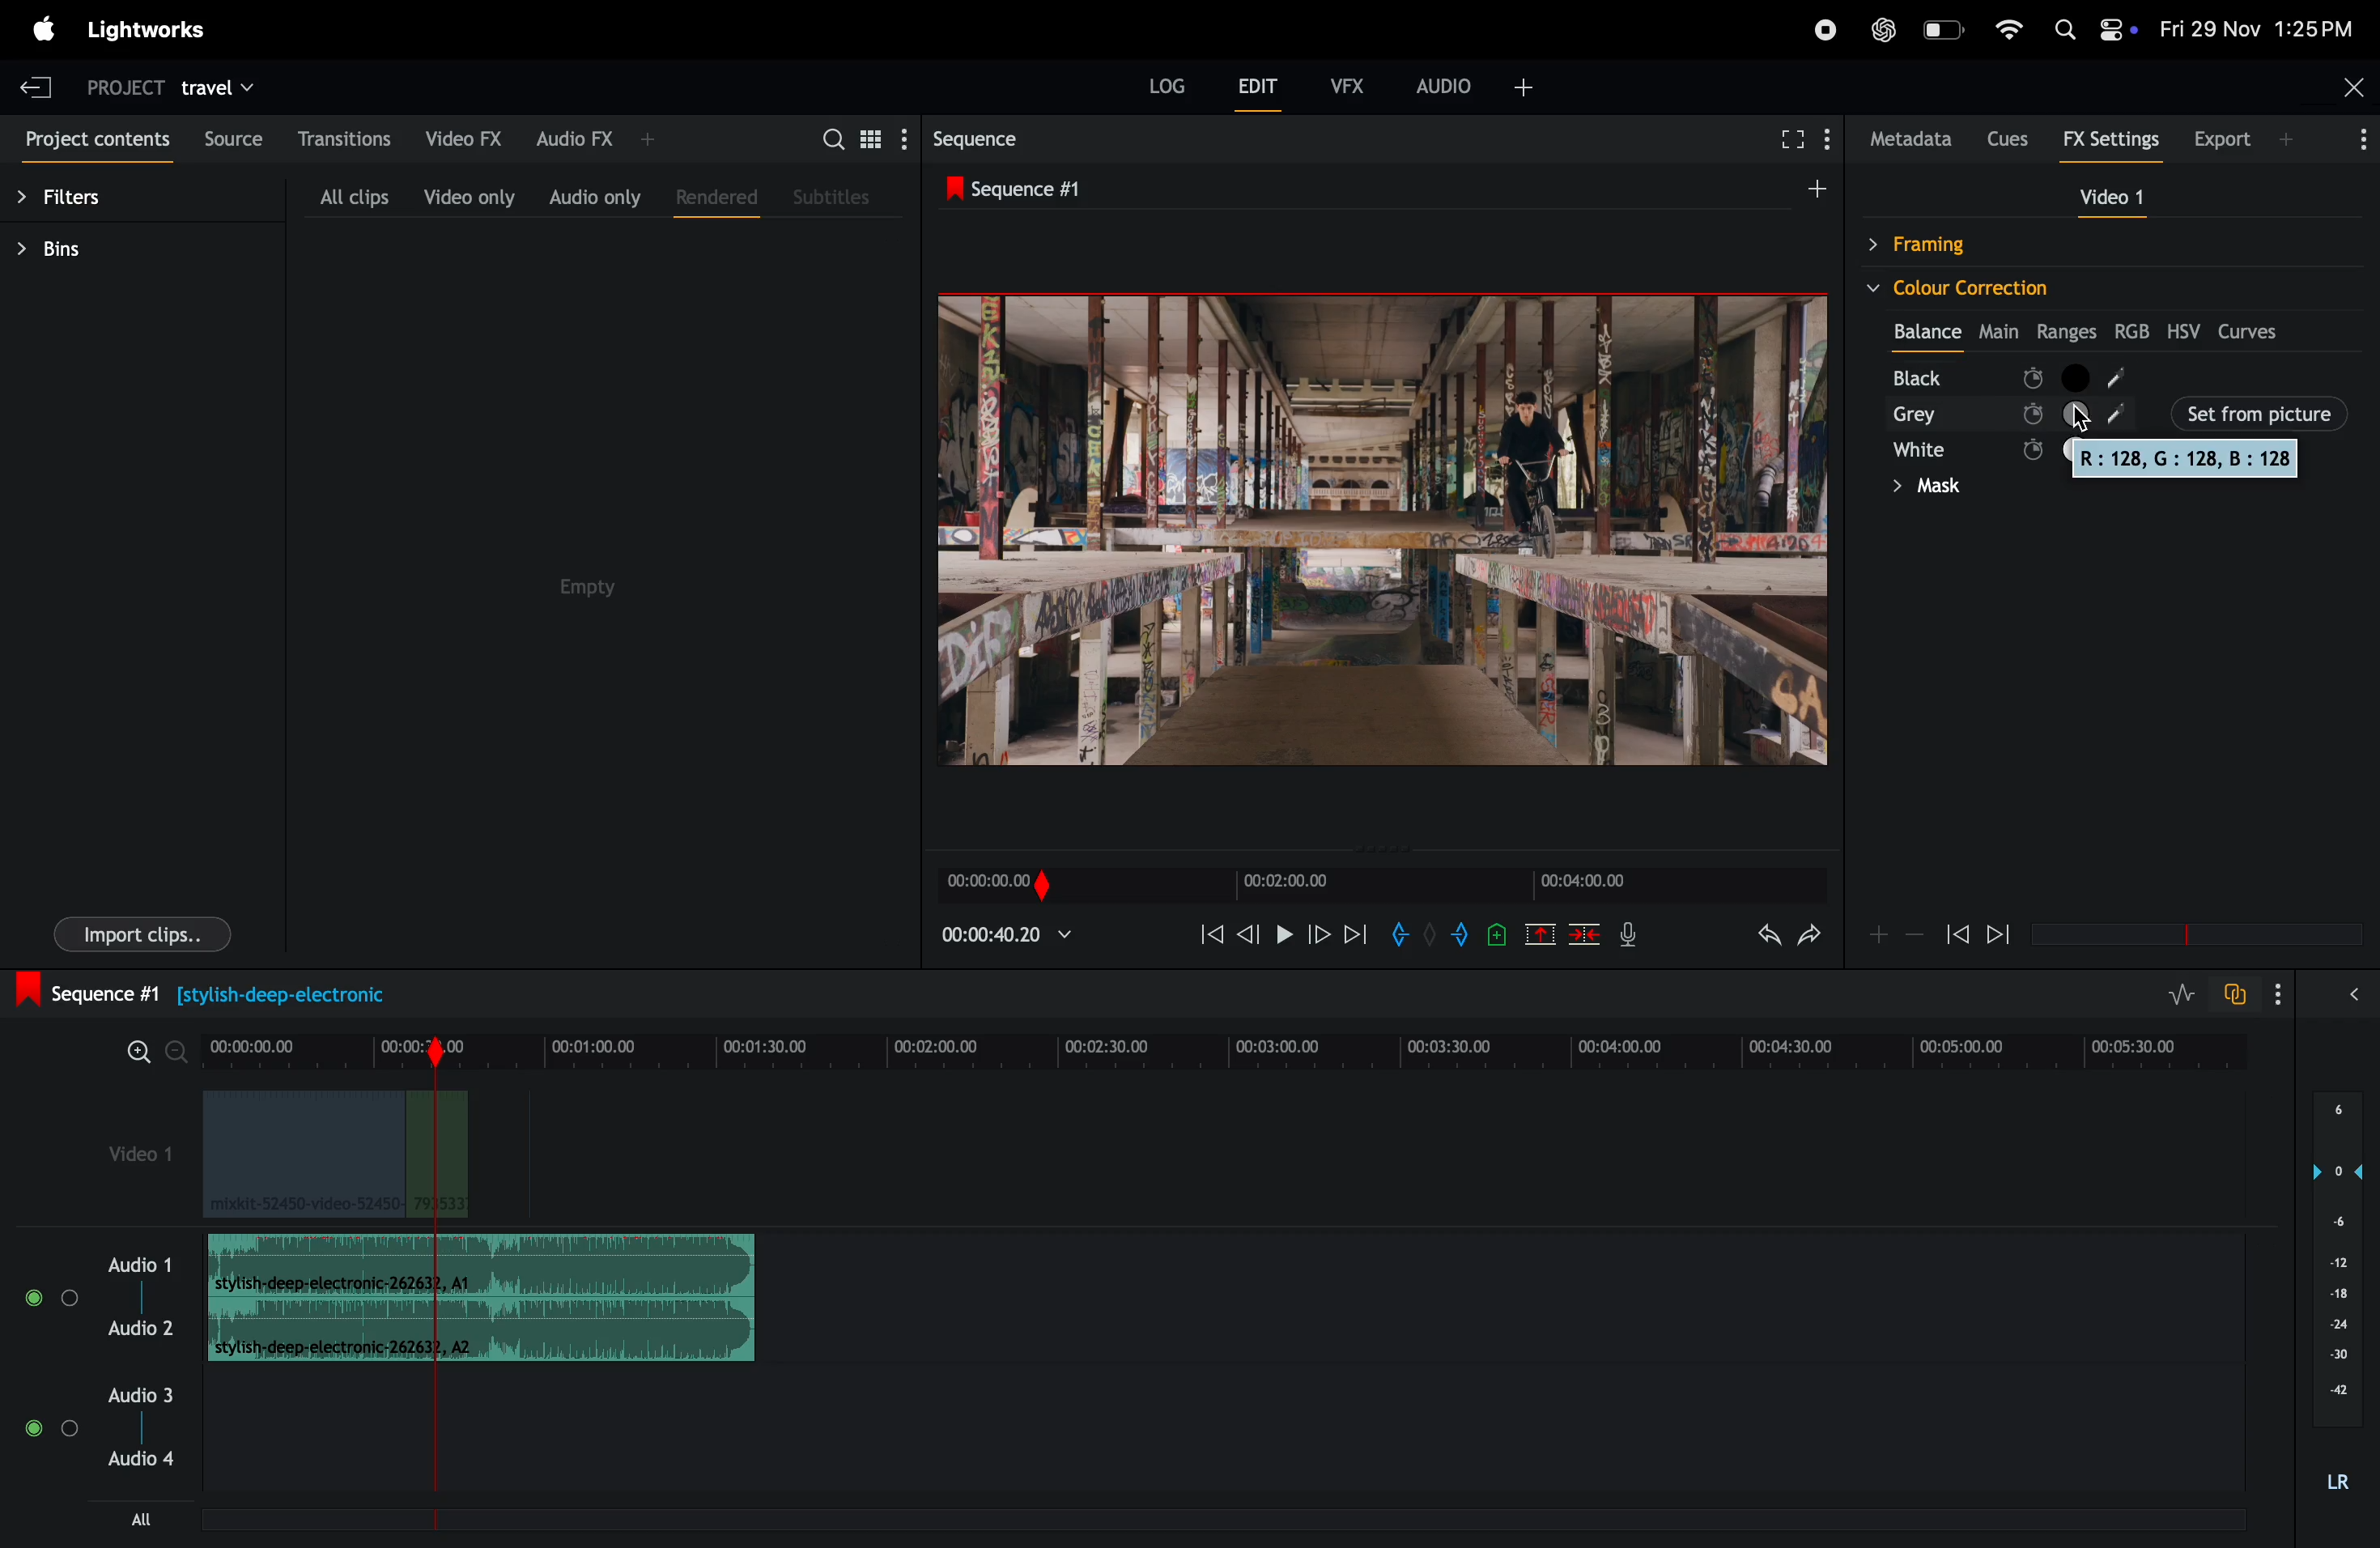 The height and width of the screenshot is (1548, 2380). What do you see at coordinates (143, 933) in the screenshot?
I see `import clips` at bounding box center [143, 933].